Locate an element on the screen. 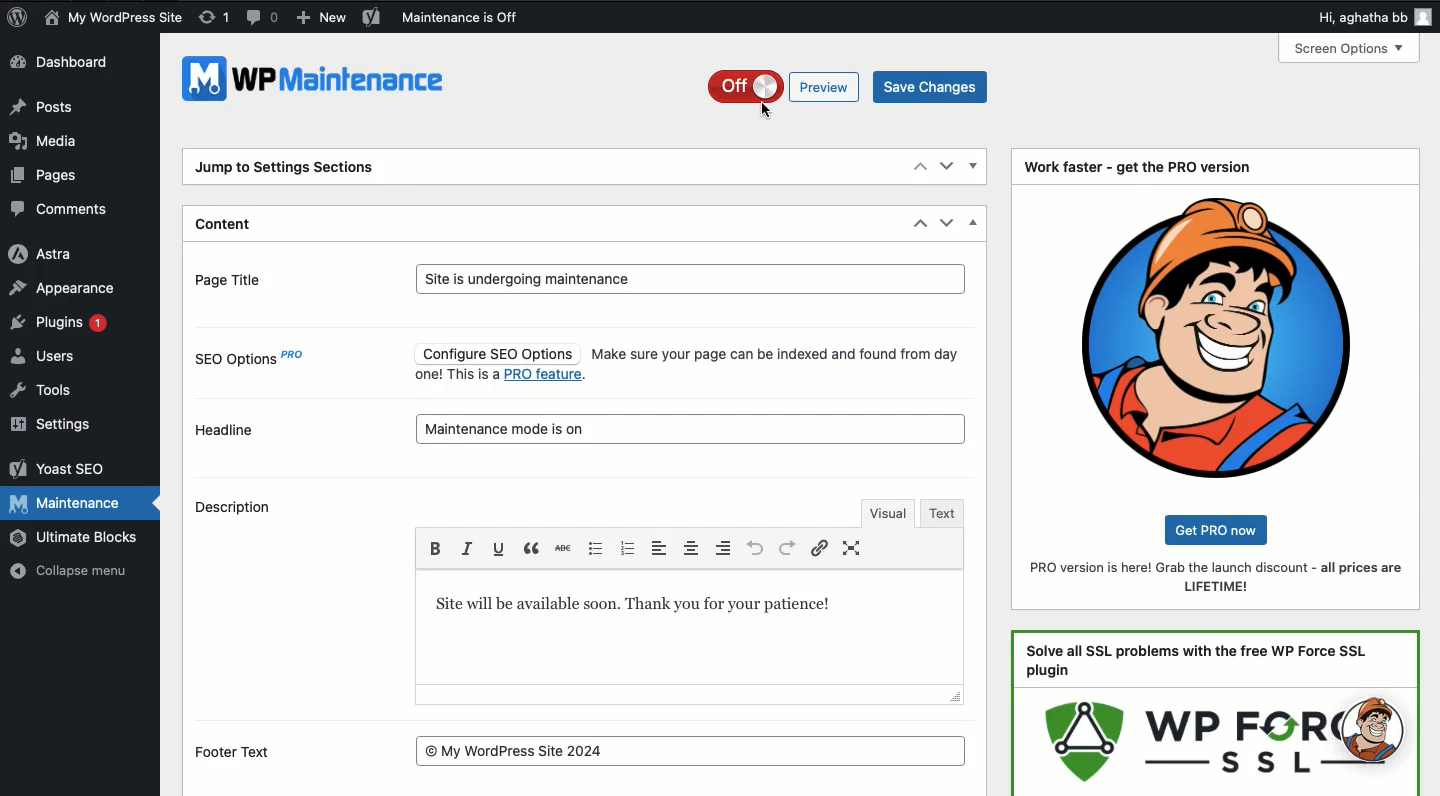  Text is located at coordinates (653, 605).